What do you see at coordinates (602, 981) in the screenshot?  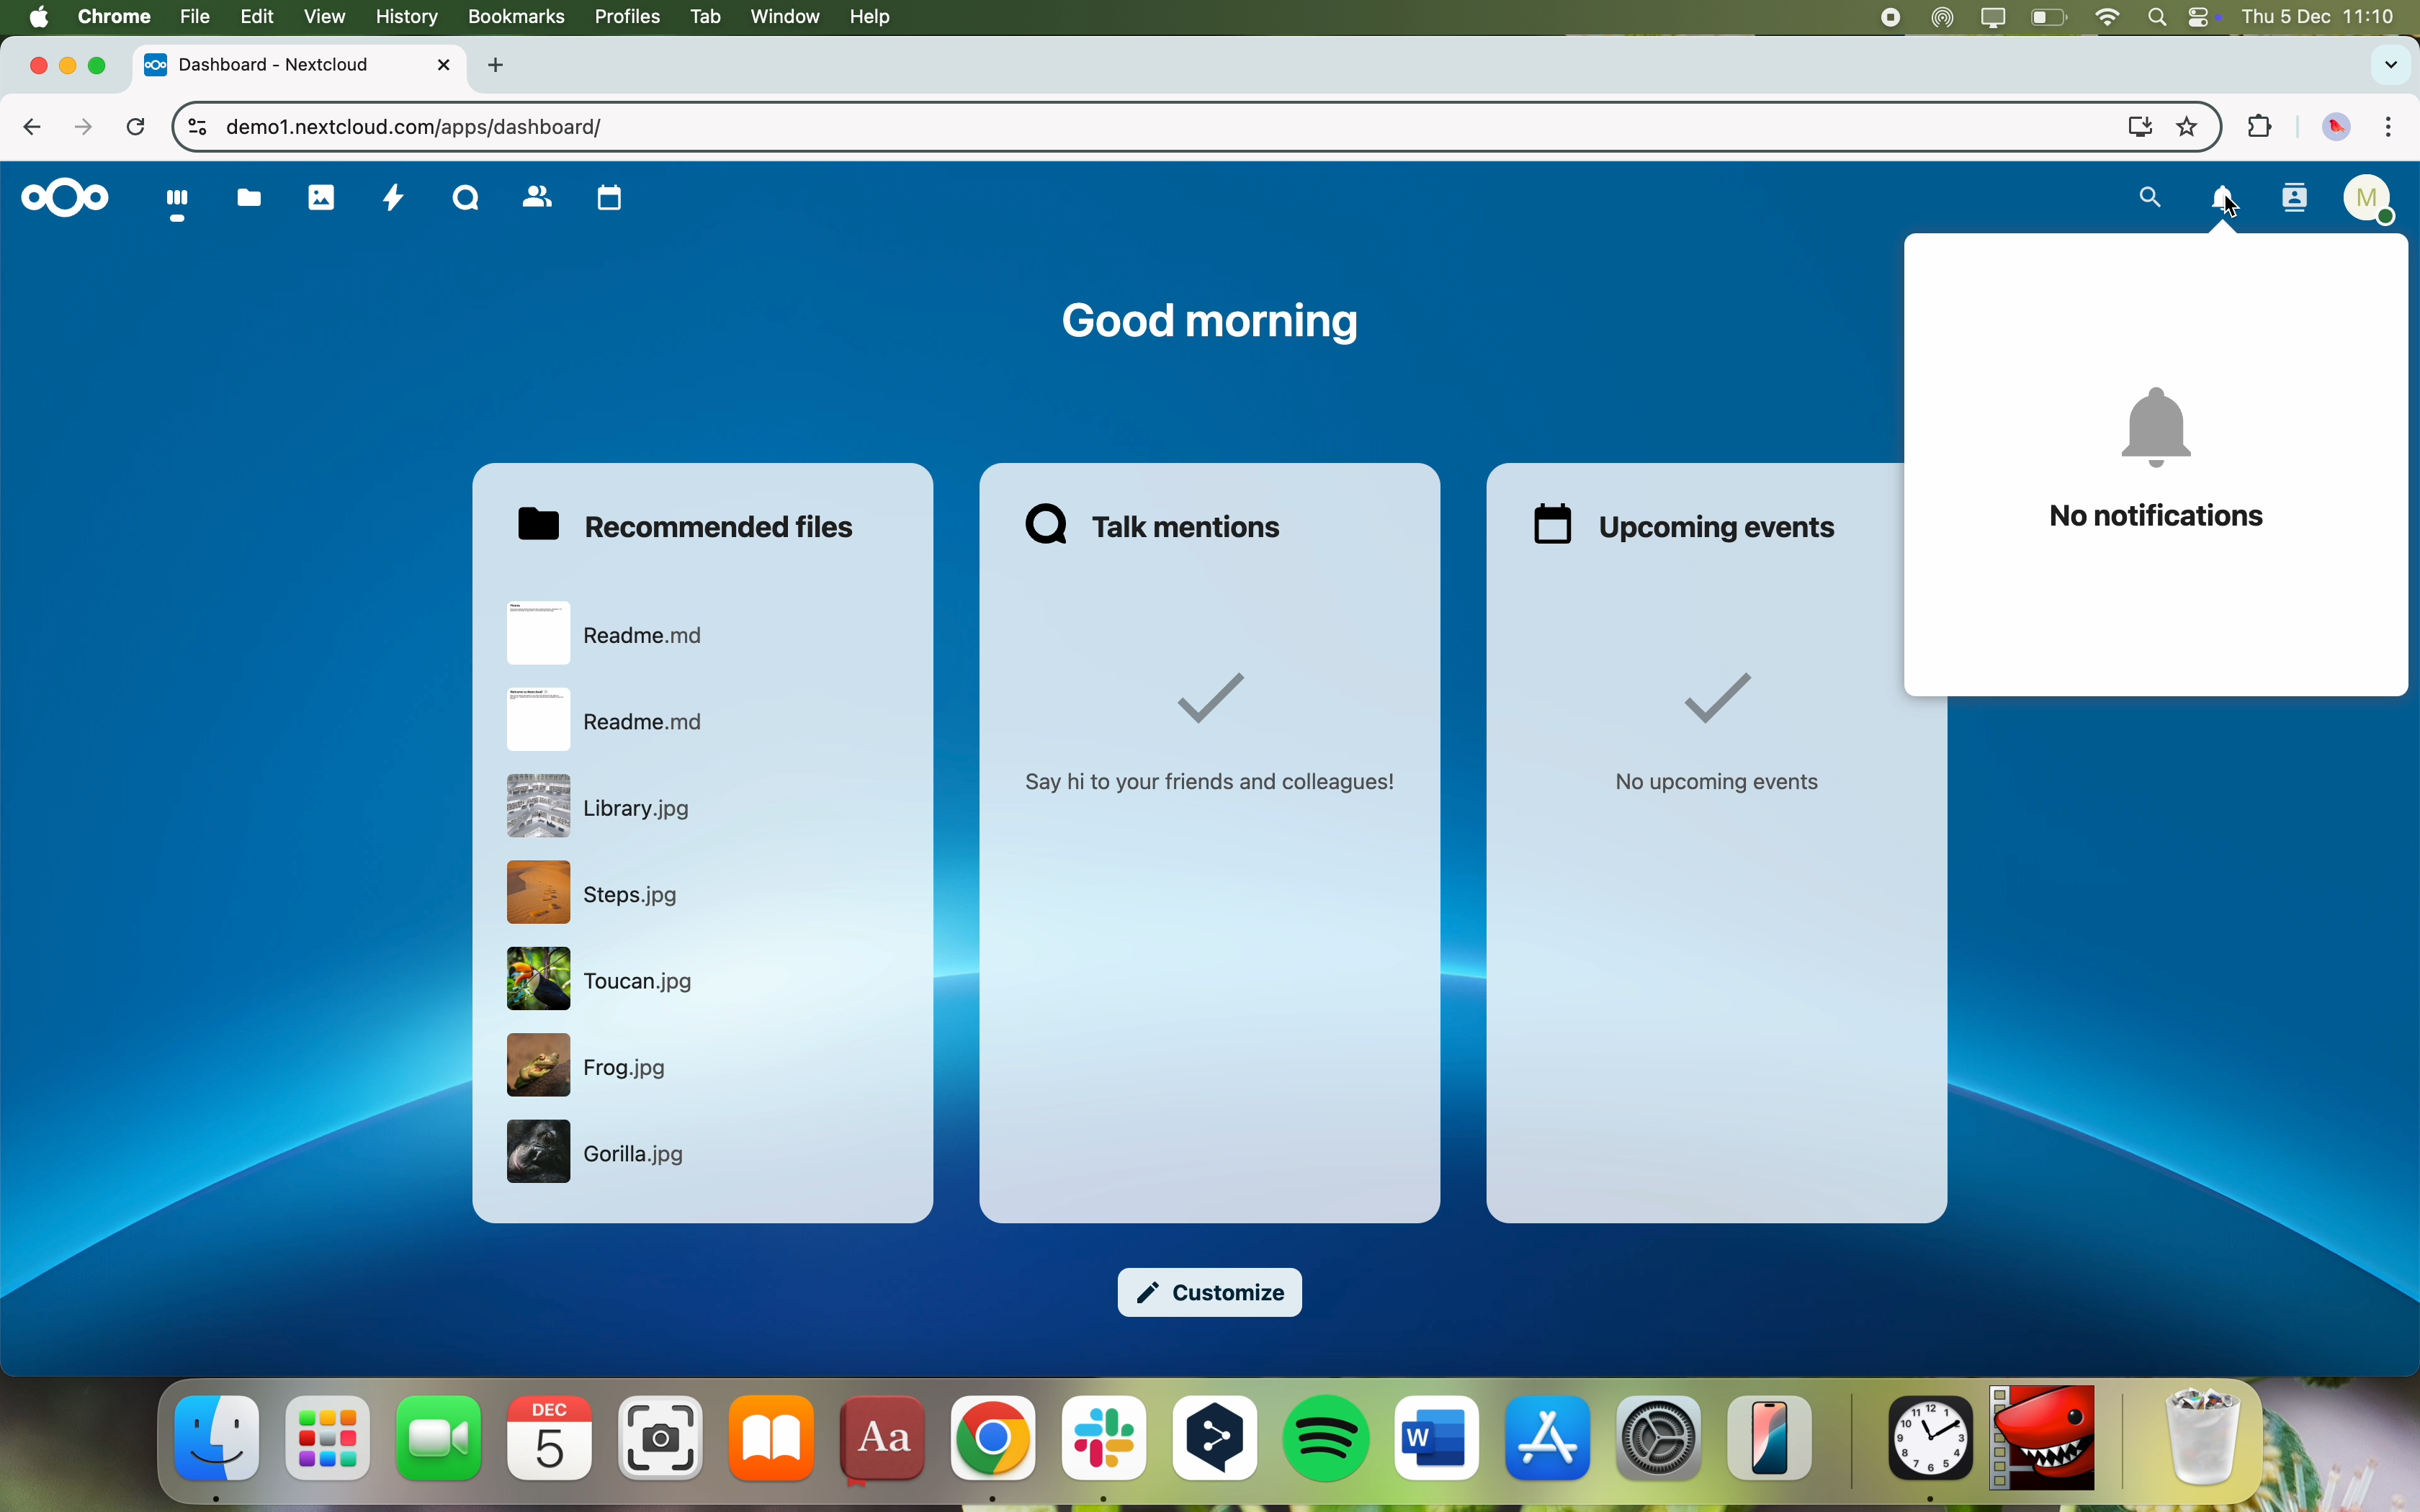 I see `file` at bounding box center [602, 981].